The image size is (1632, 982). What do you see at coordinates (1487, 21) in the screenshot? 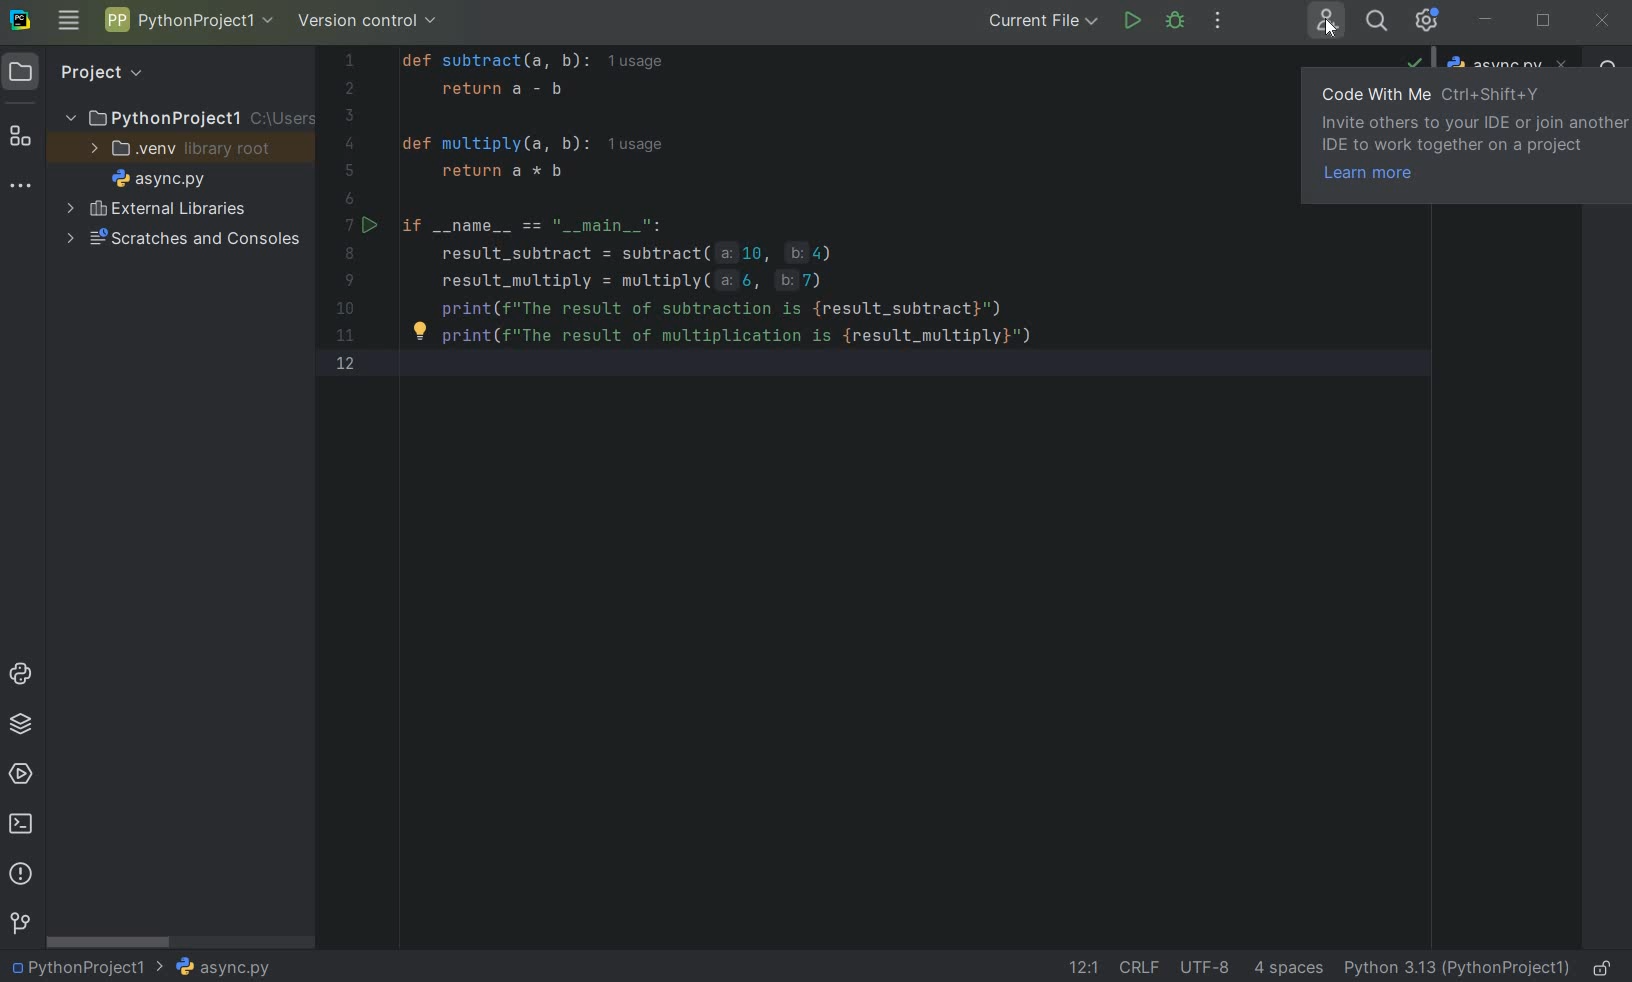
I see `MINIMIZE` at bounding box center [1487, 21].